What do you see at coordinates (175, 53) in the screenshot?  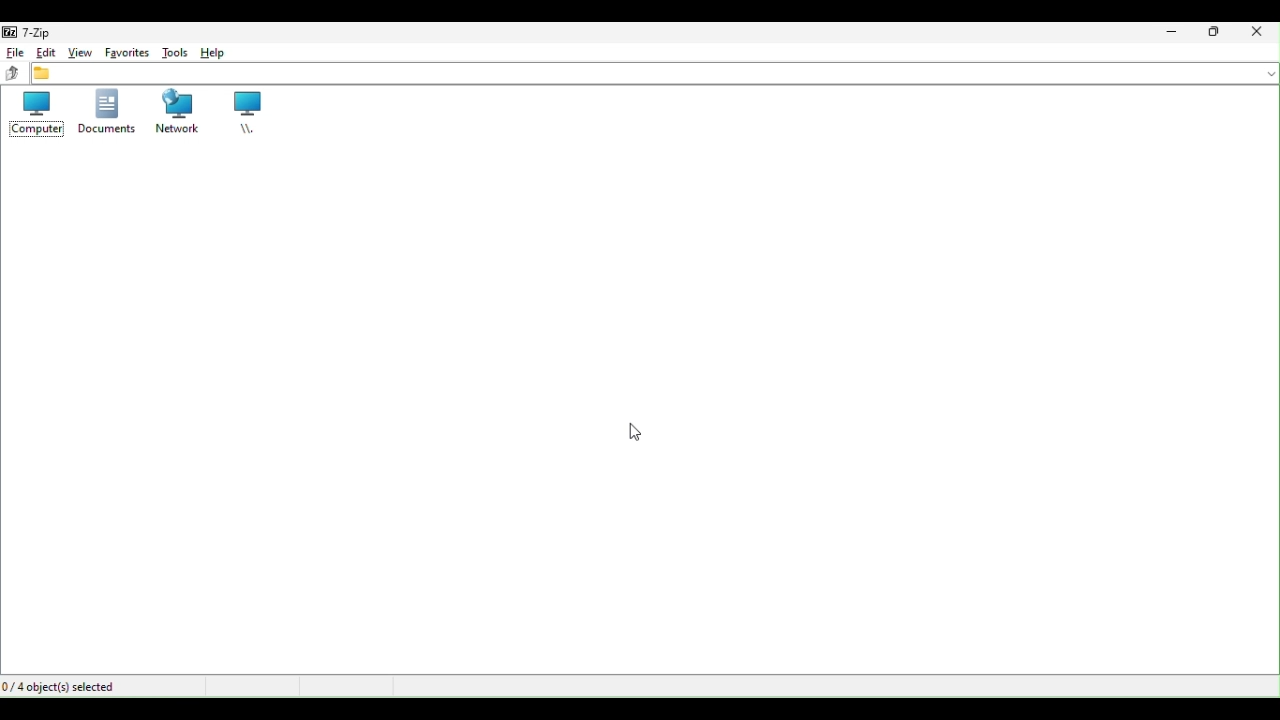 I see `Tools` at bounding box center [175, 53].